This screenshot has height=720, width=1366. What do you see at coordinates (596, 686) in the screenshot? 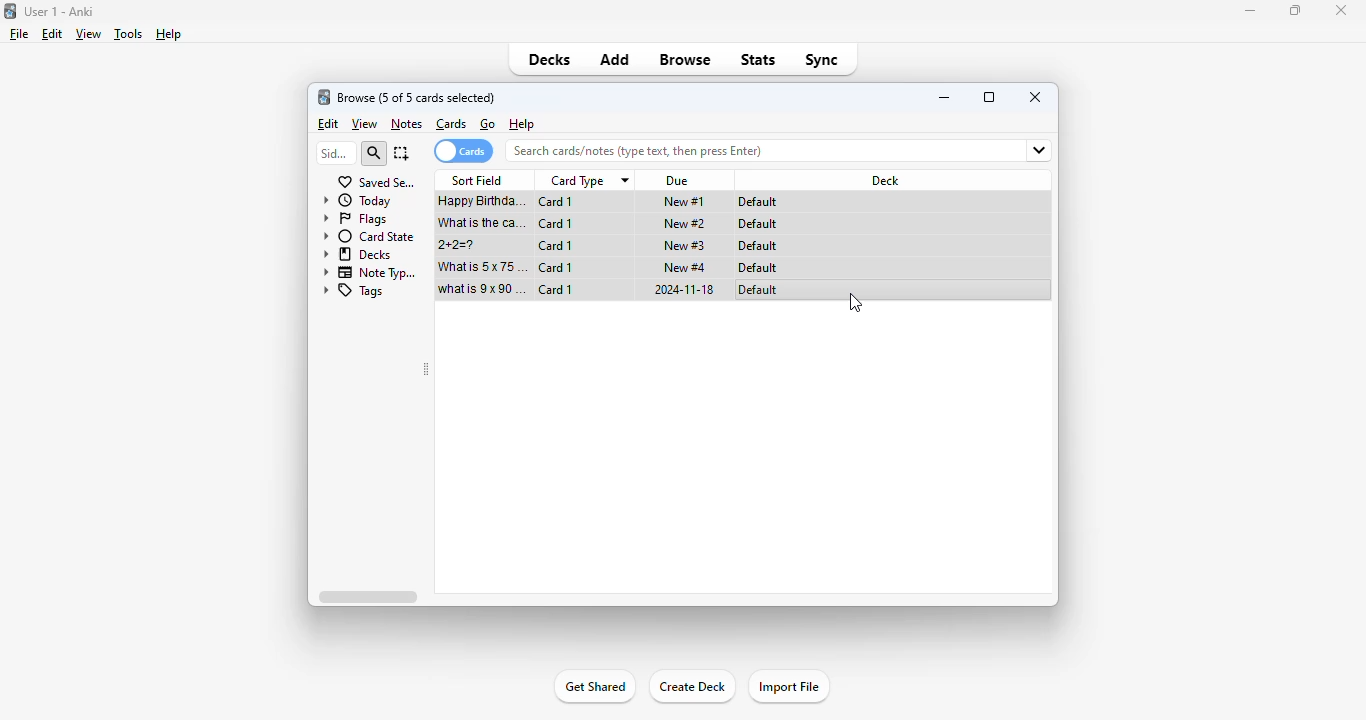
I see `get shared` at bounding box center [596, 686].